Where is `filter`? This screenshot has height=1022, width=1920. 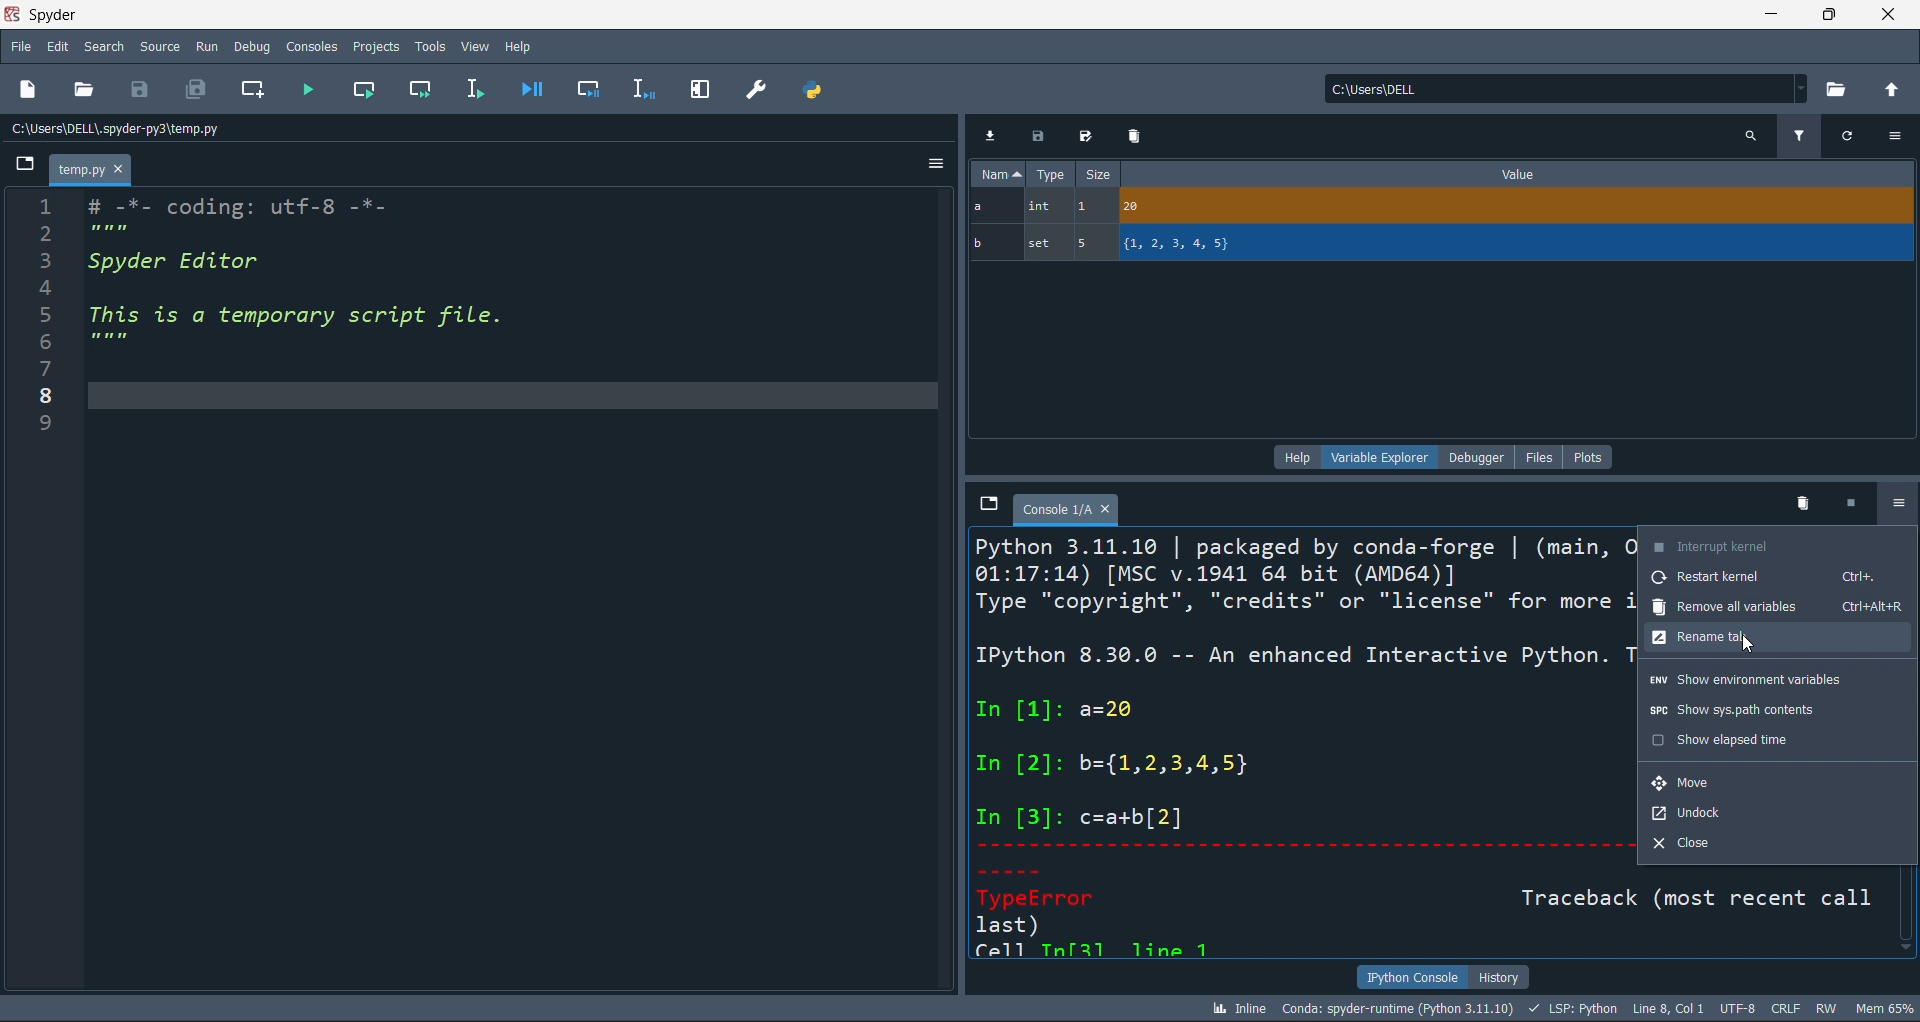
filter is located at coordinates (1798, 134).